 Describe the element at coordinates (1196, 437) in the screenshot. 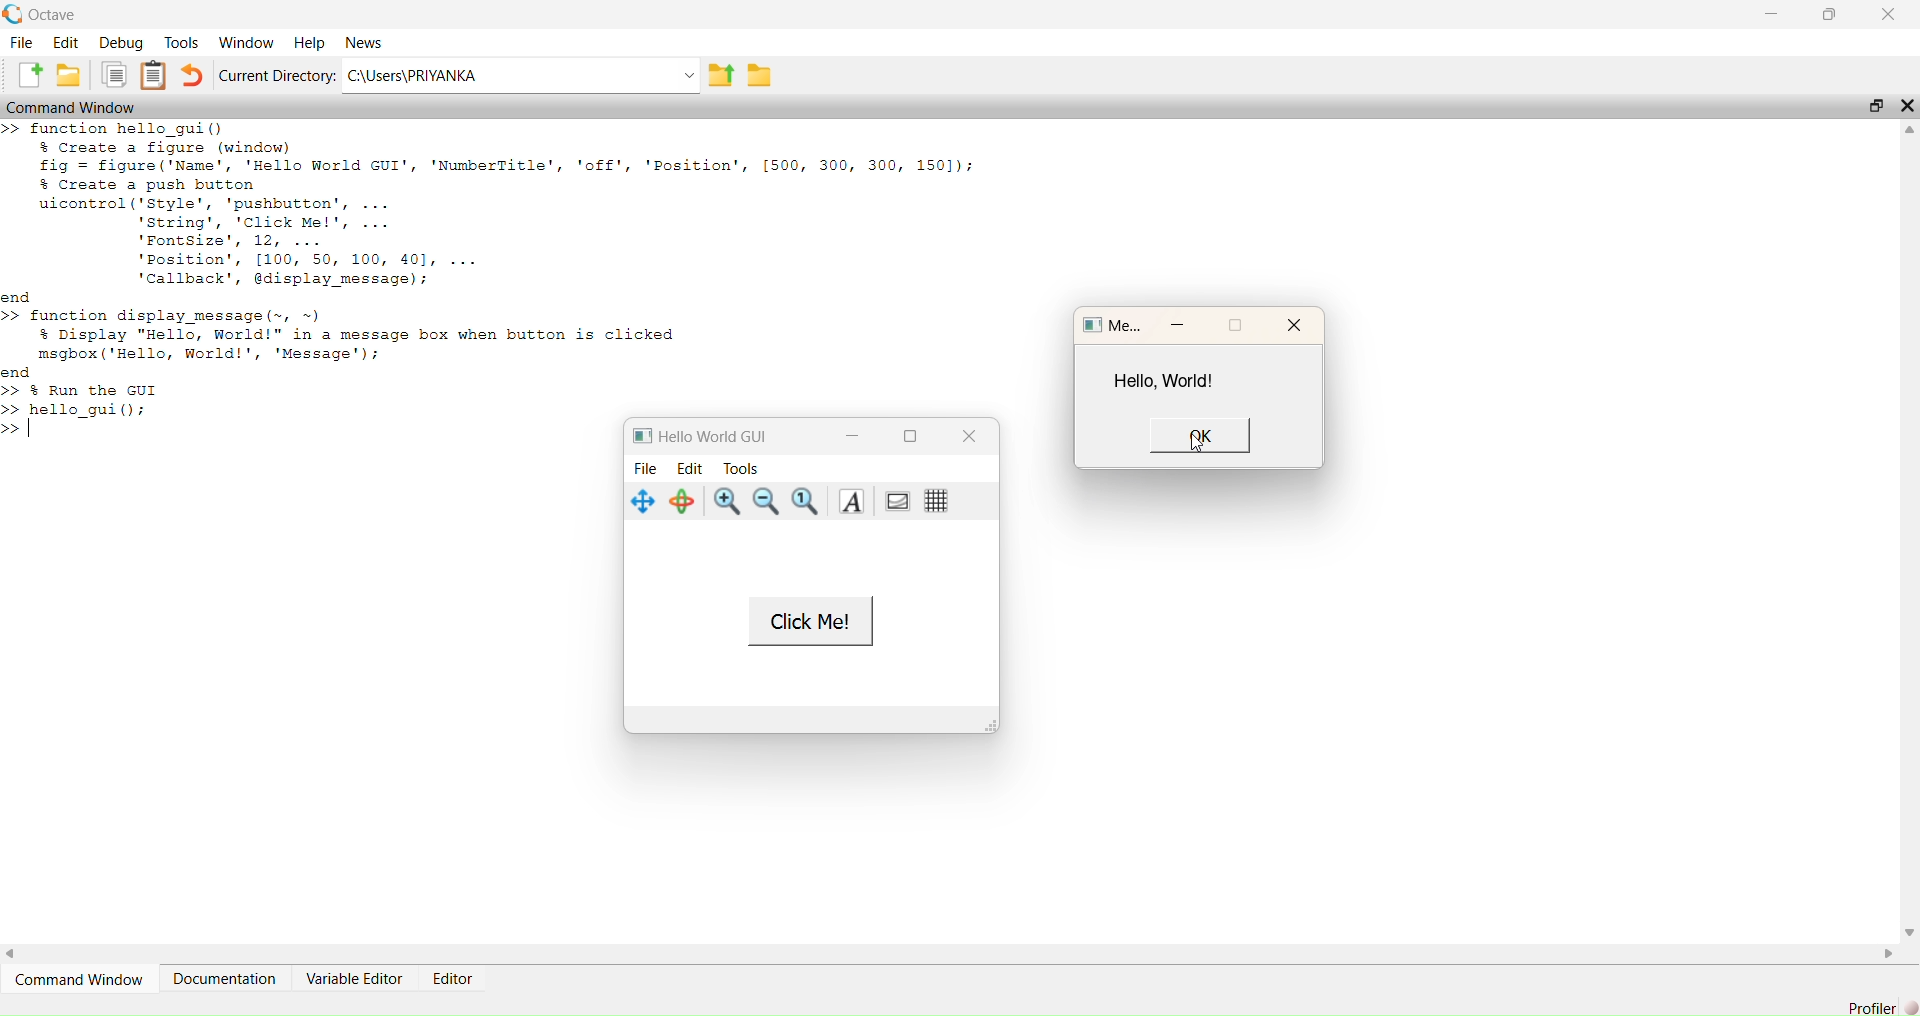

I see `ok` at that location.